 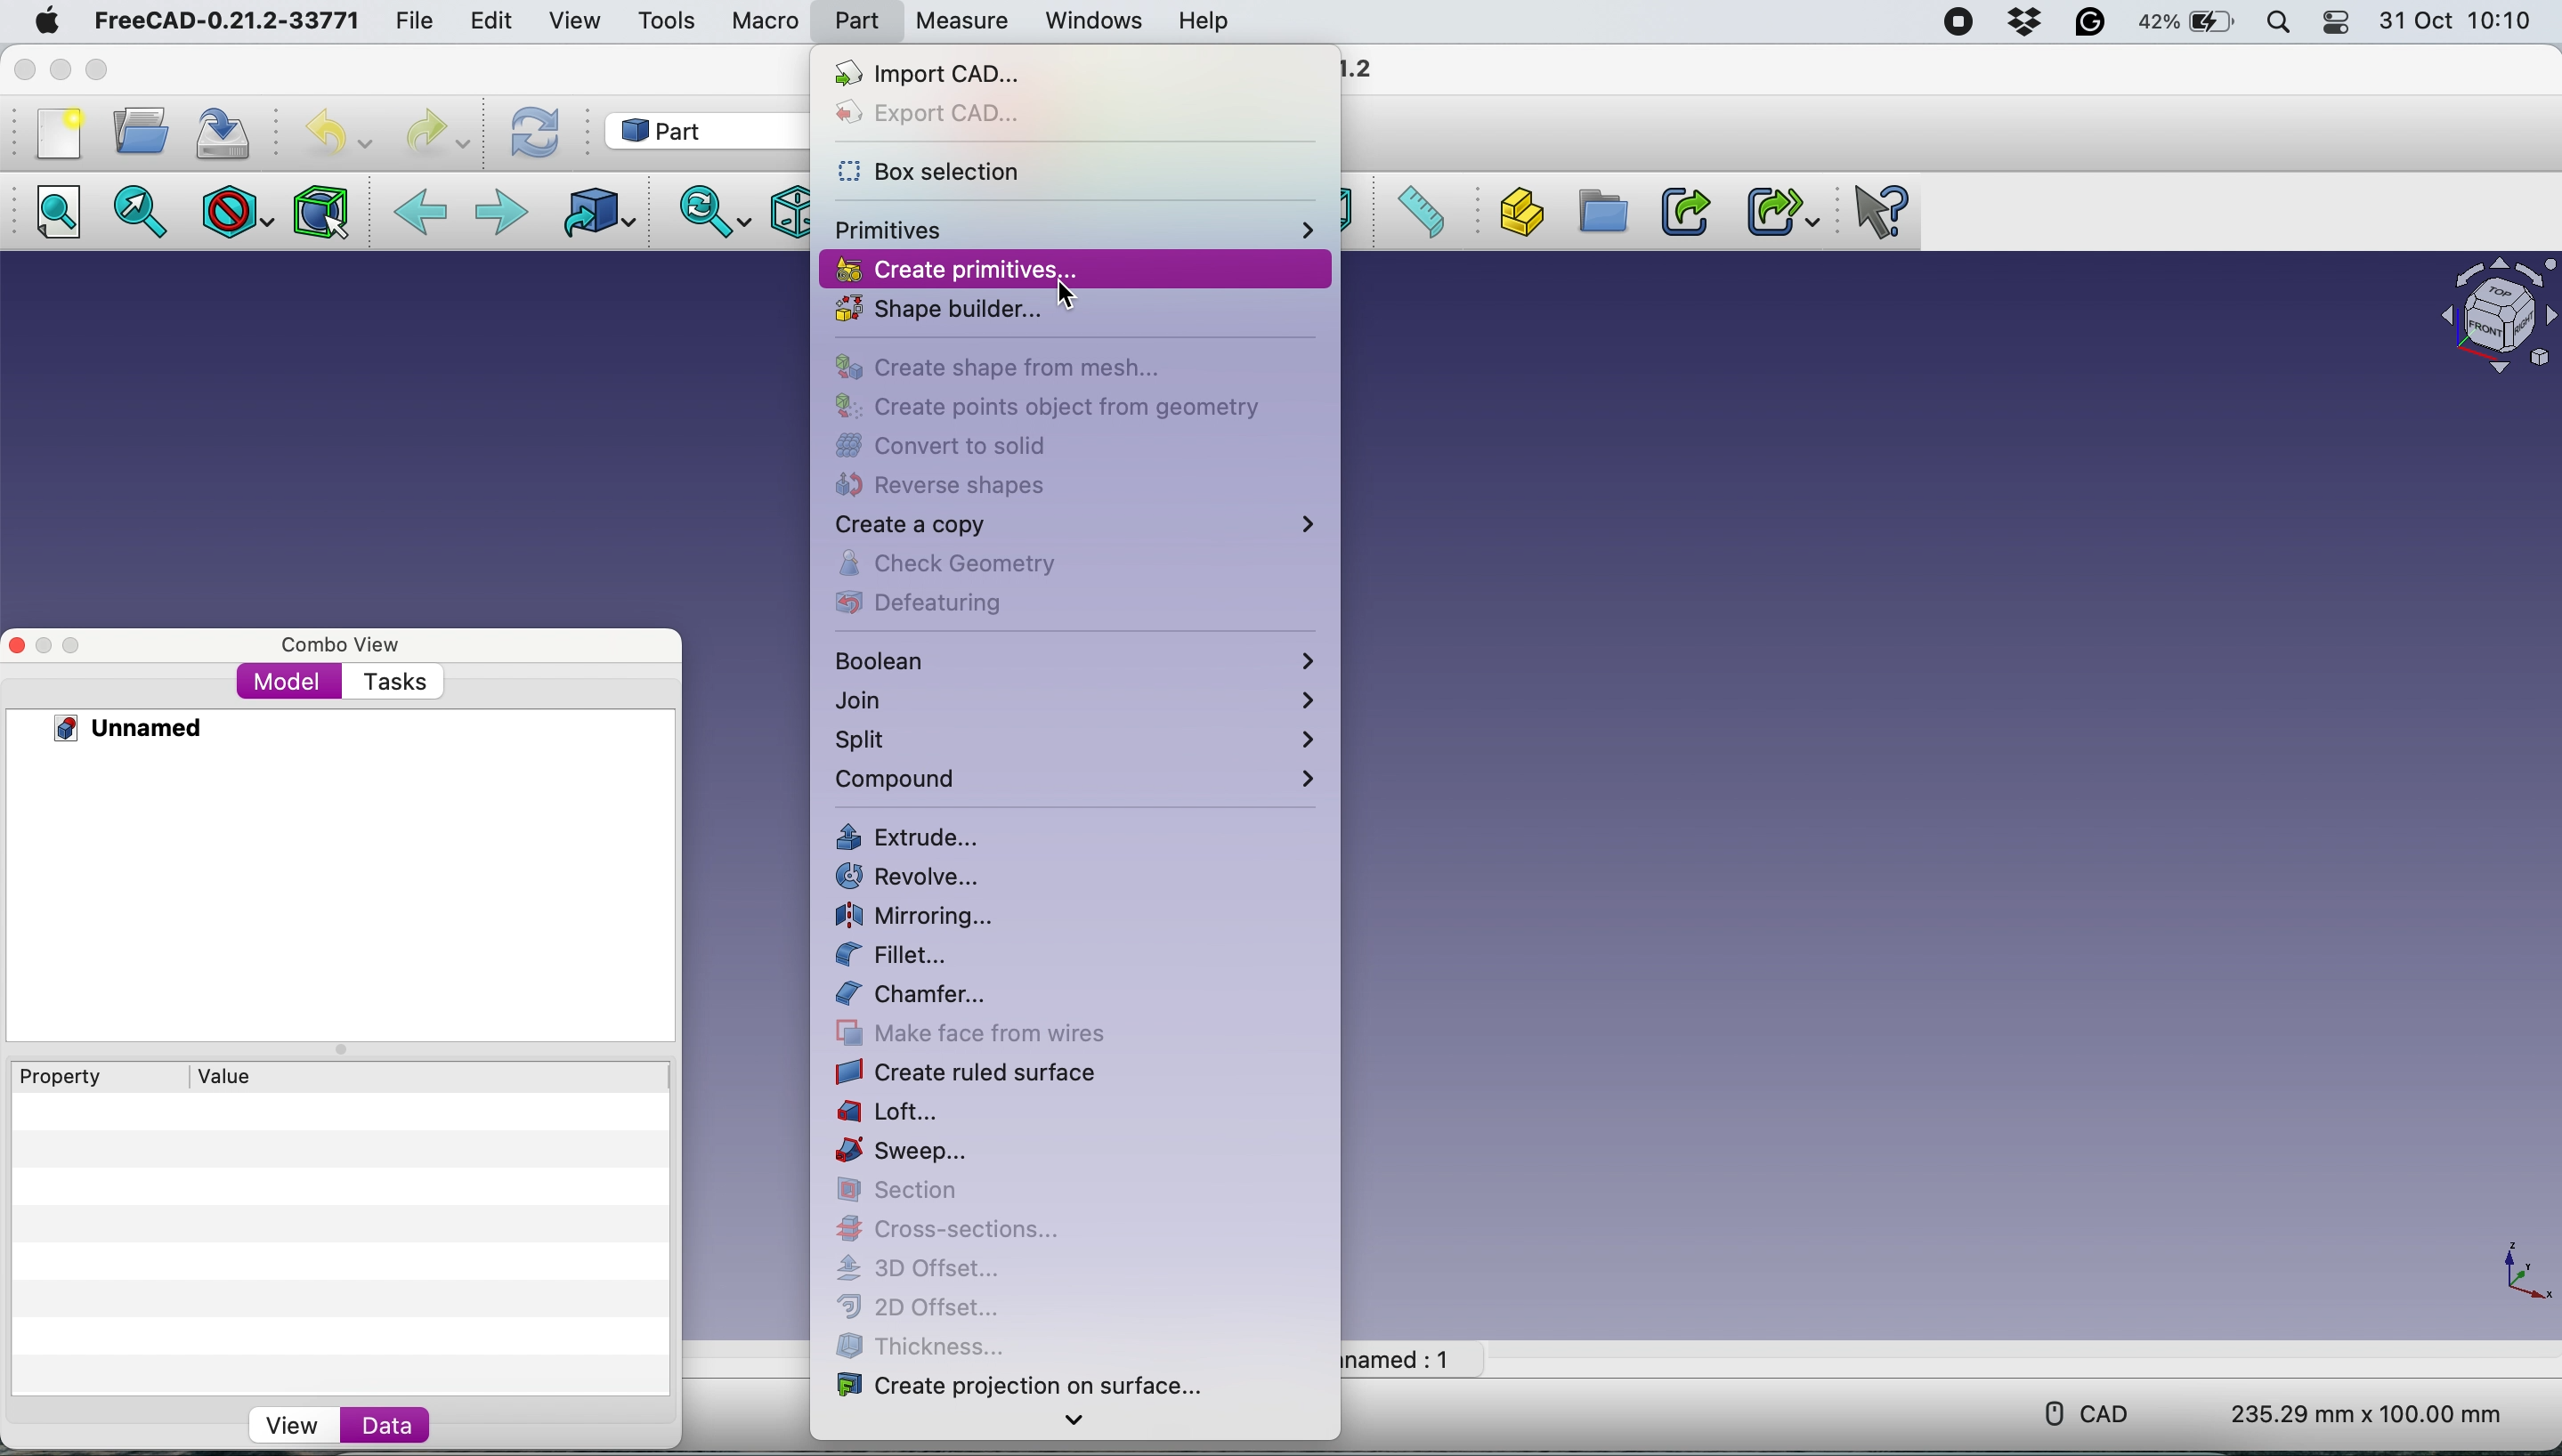 I want to click on reverse shapes, so click(x=956, y=486).